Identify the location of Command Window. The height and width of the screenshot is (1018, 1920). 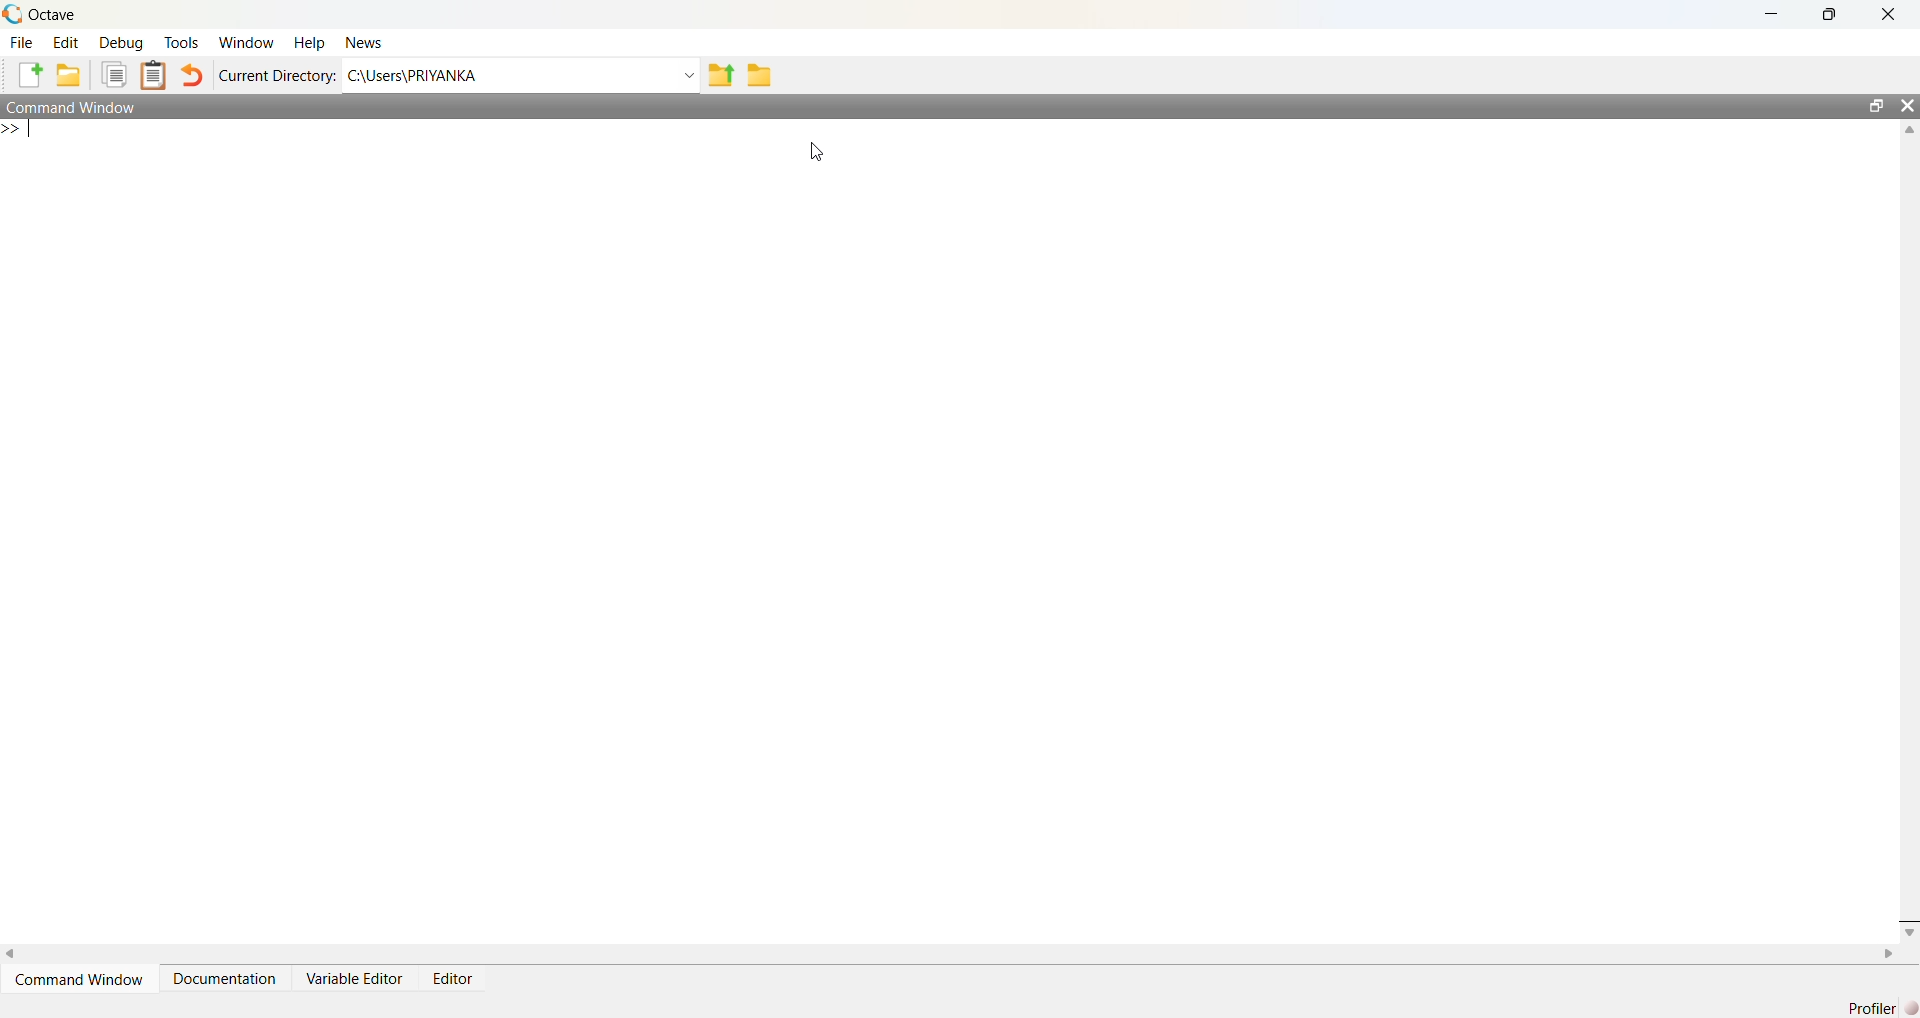
(79, 979).